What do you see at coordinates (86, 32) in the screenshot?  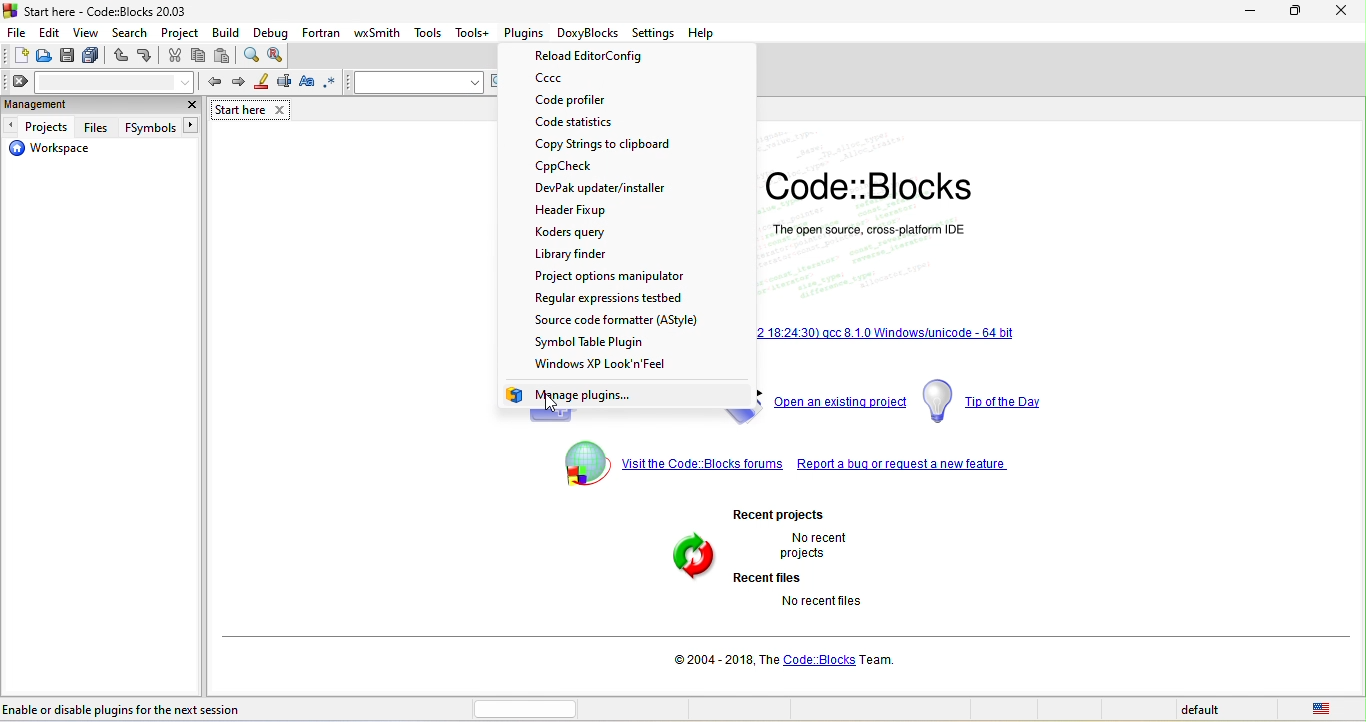 I see `view` at bounding box center [86, 32].